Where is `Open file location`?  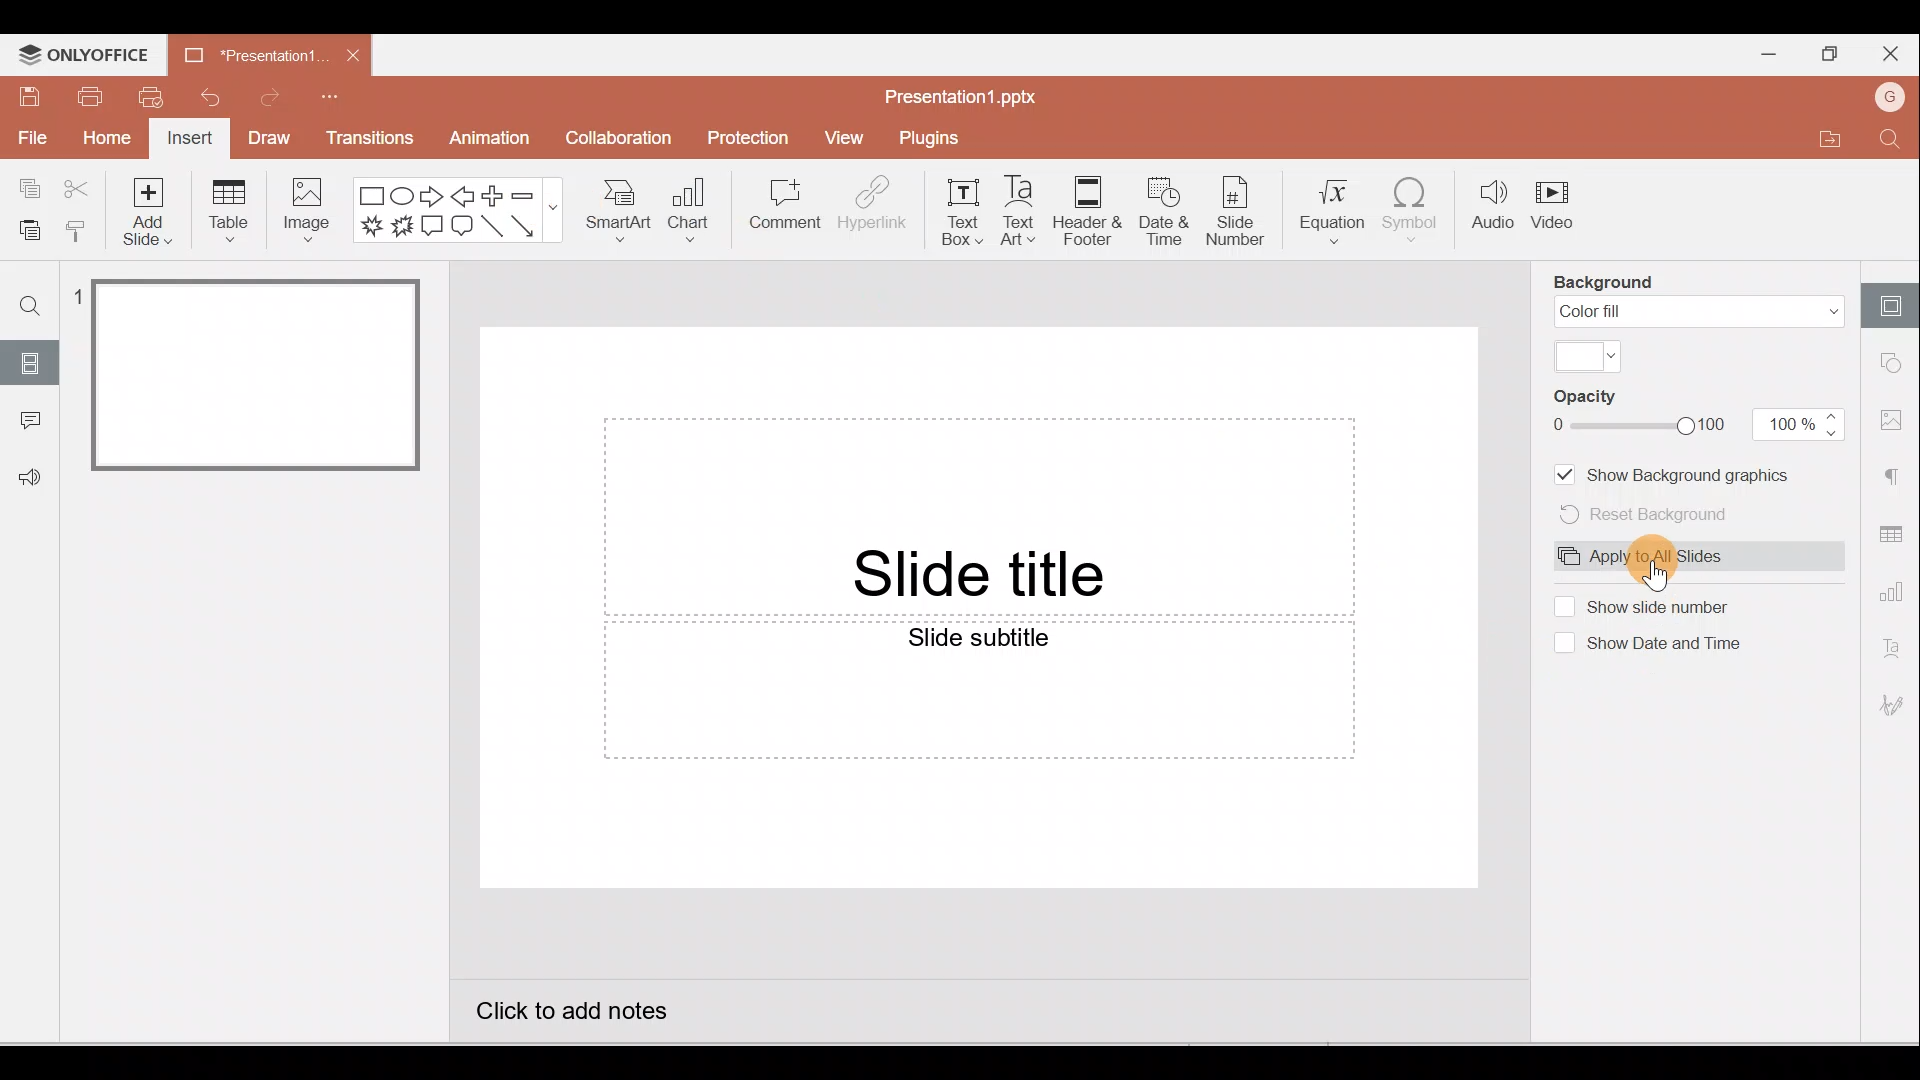 Open file location is located at coordinates (1830, 142).